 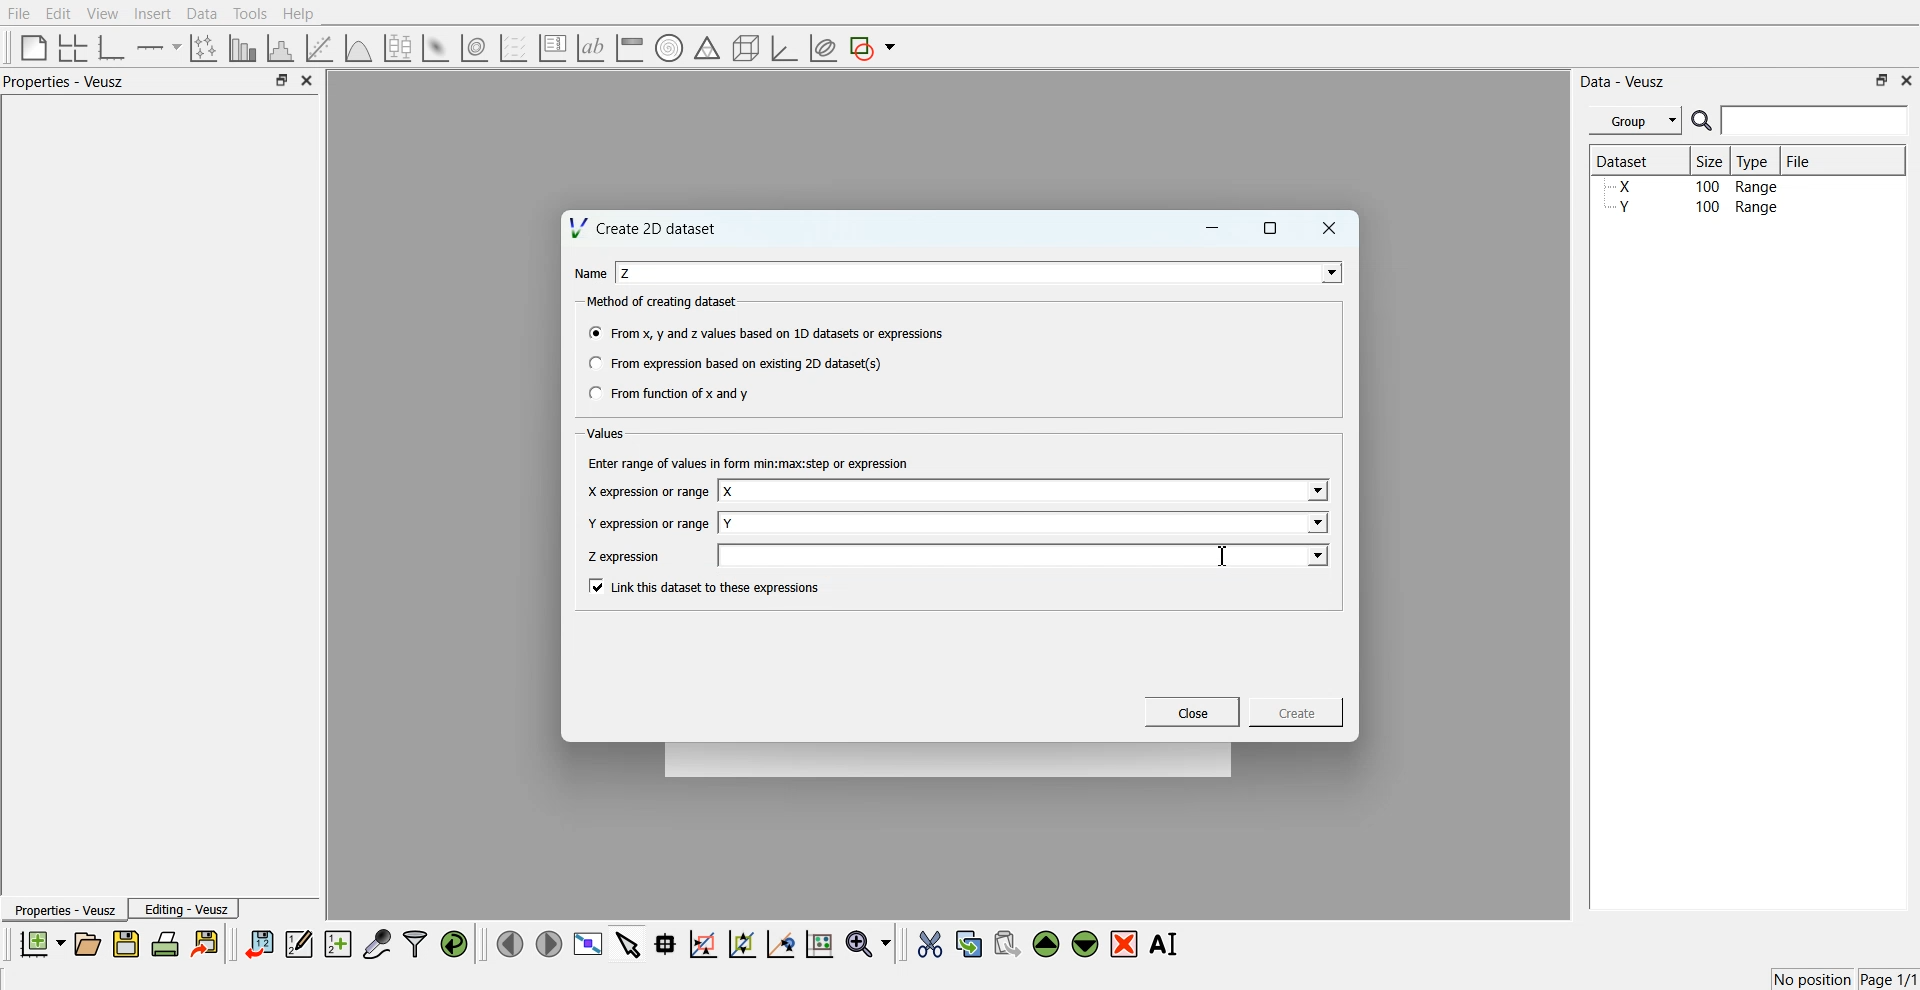 I want to click on Enter name, so click(x=1027, y=555).